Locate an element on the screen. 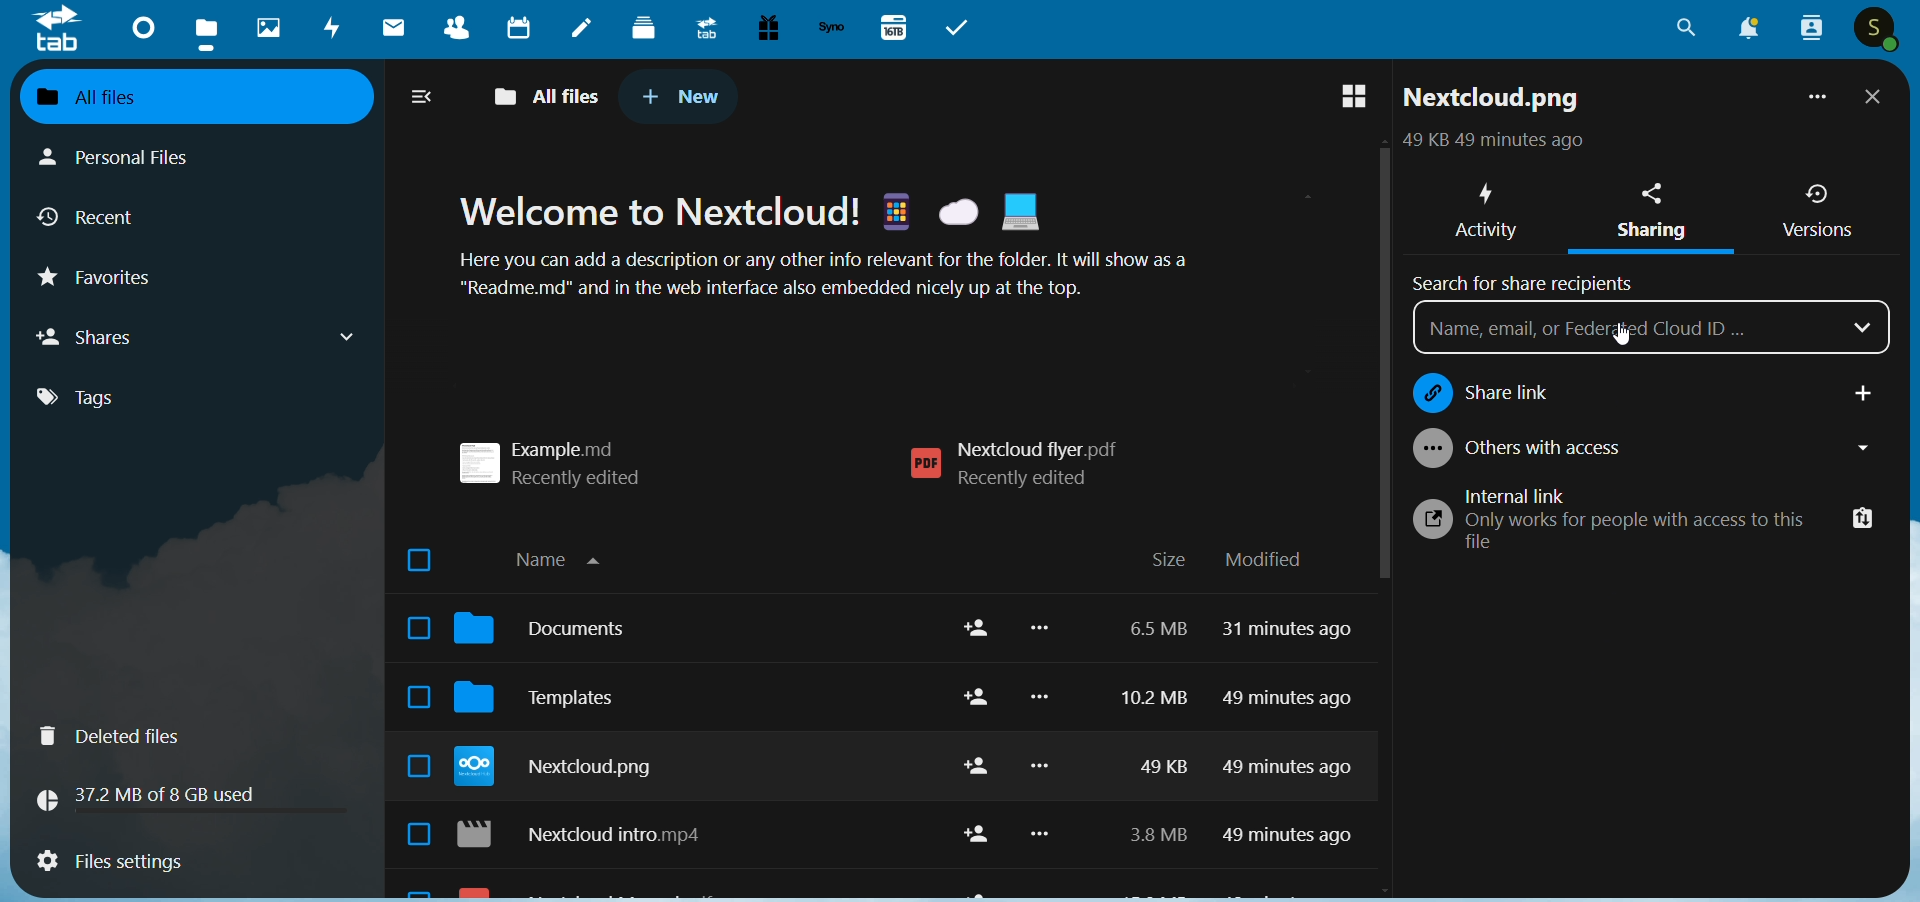  nextcloud png is located at coordinates (564, 770).